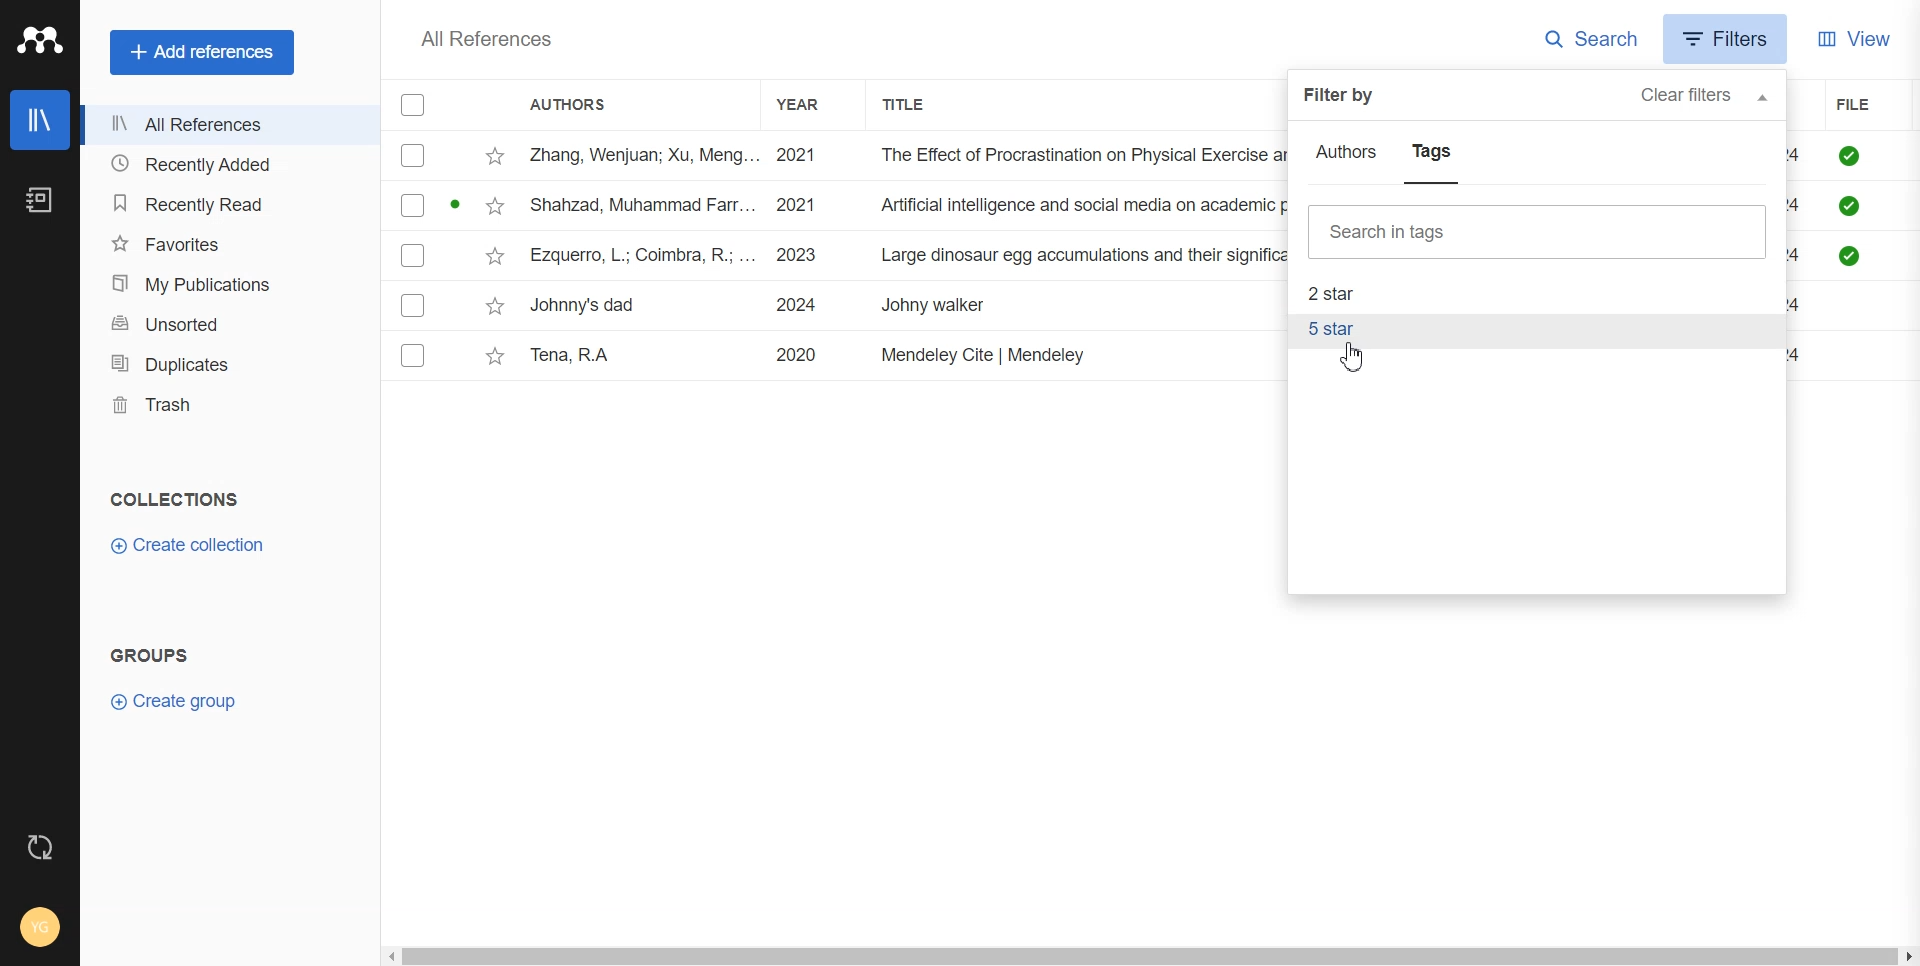 The image size is (1920, 966). What do you see at coordinates (824, 357) in the screenshot?
I see `File` at bounding box center [824, 357].